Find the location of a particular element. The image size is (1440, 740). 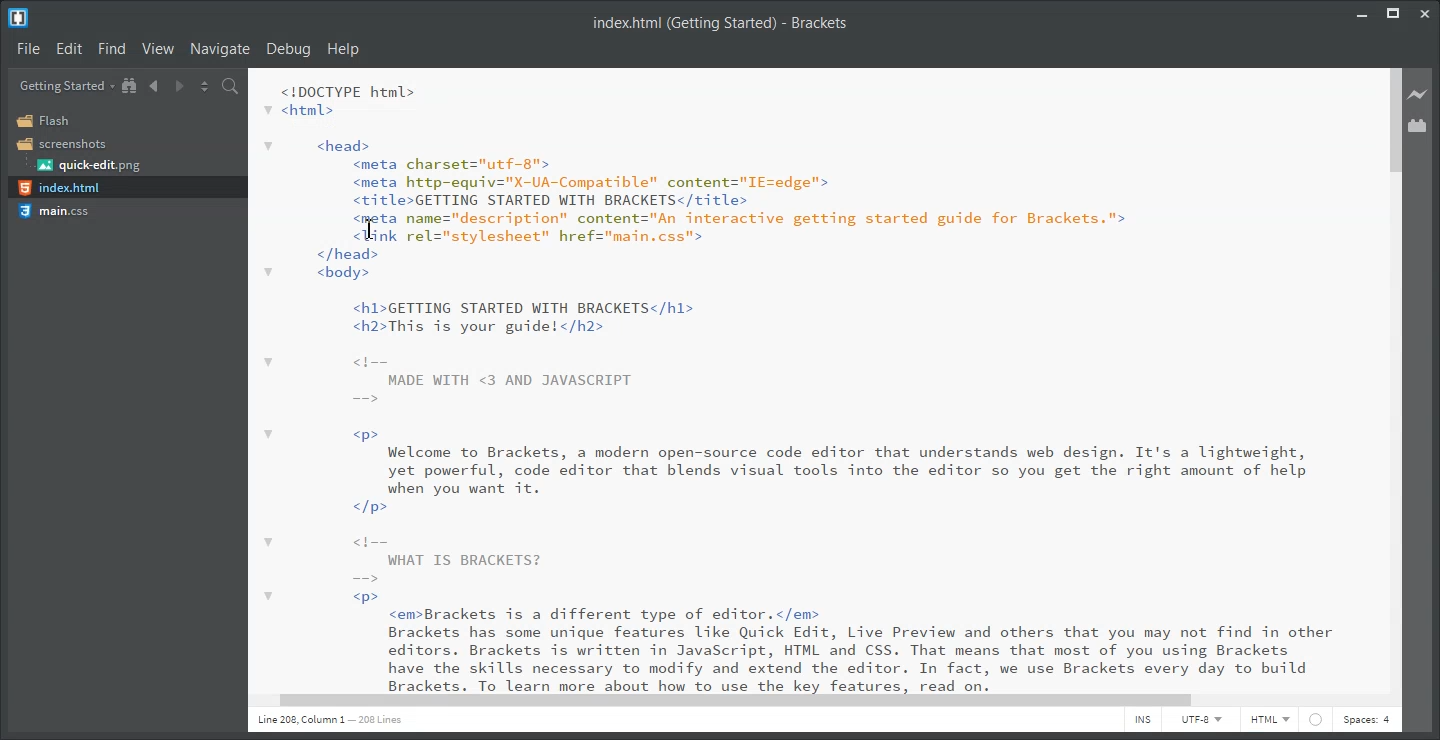

File is located at coordinates (29, 48).